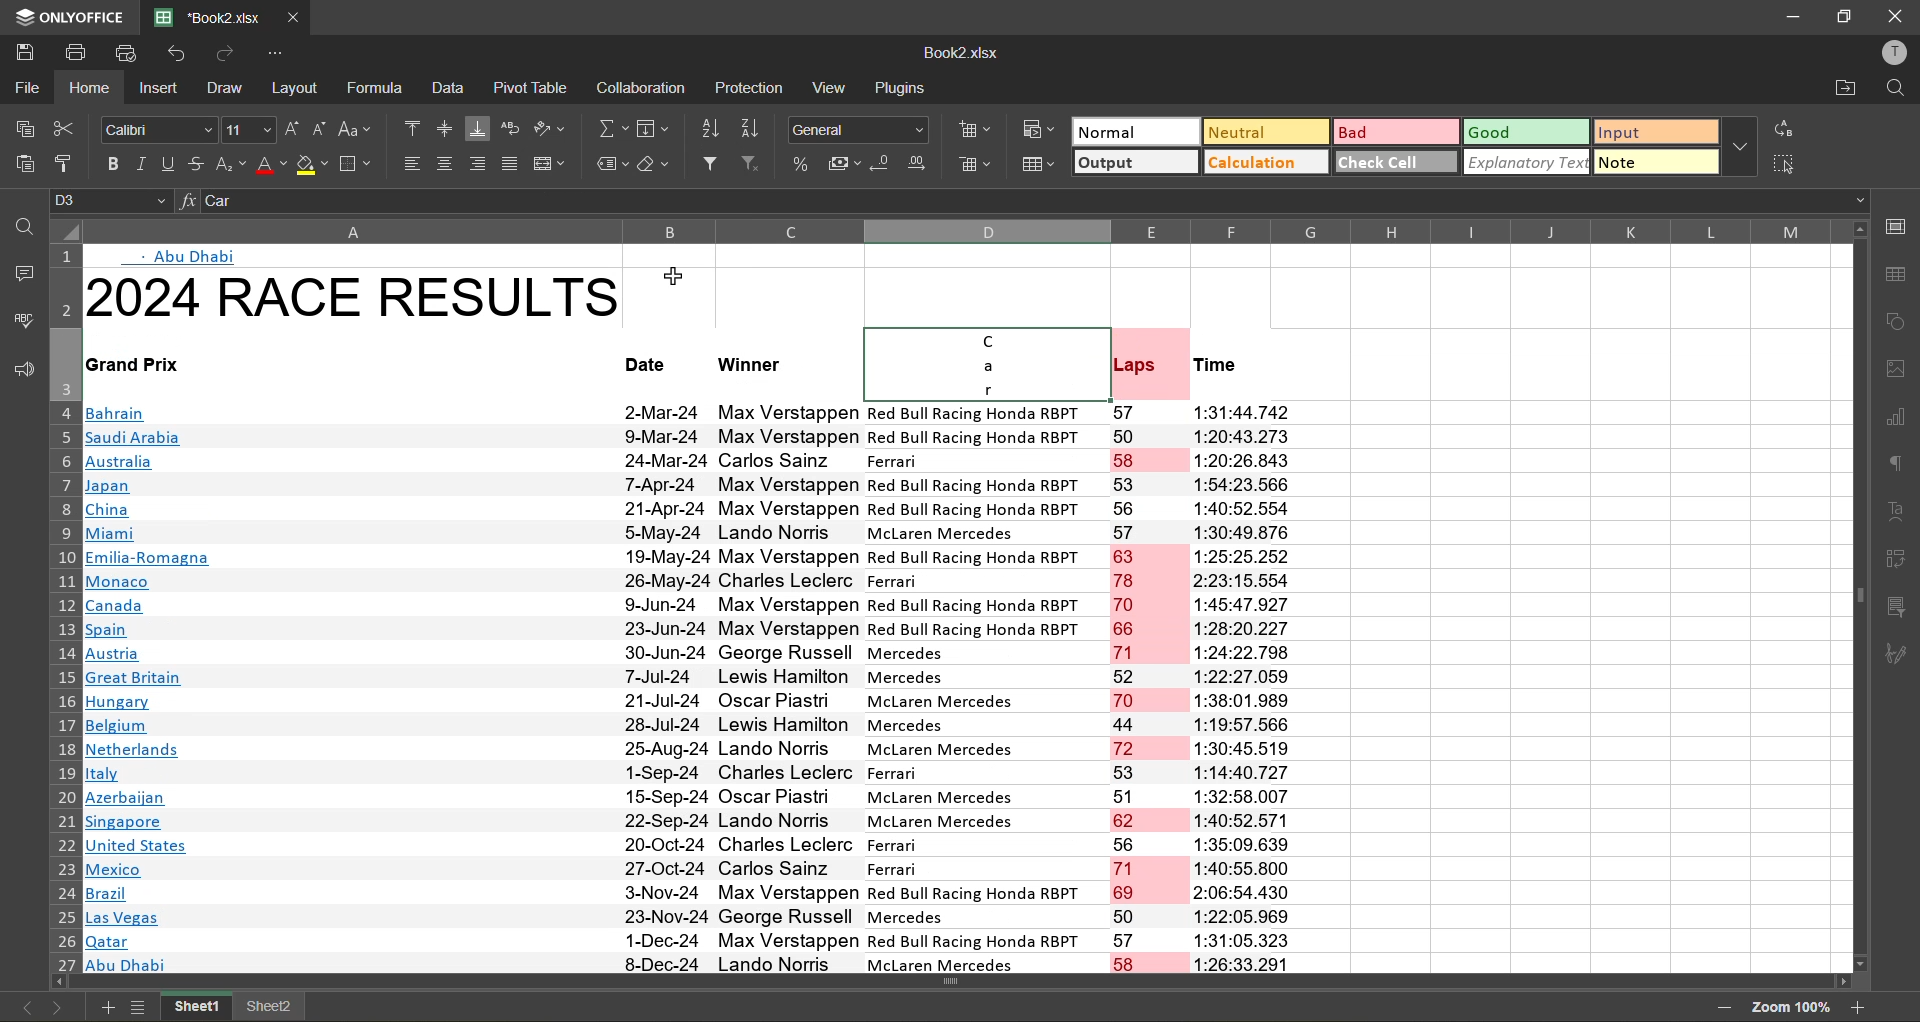  What do you see at coordinates (357, 168) in the screenshot?
I see `borders` at bounding box center [357, 168].